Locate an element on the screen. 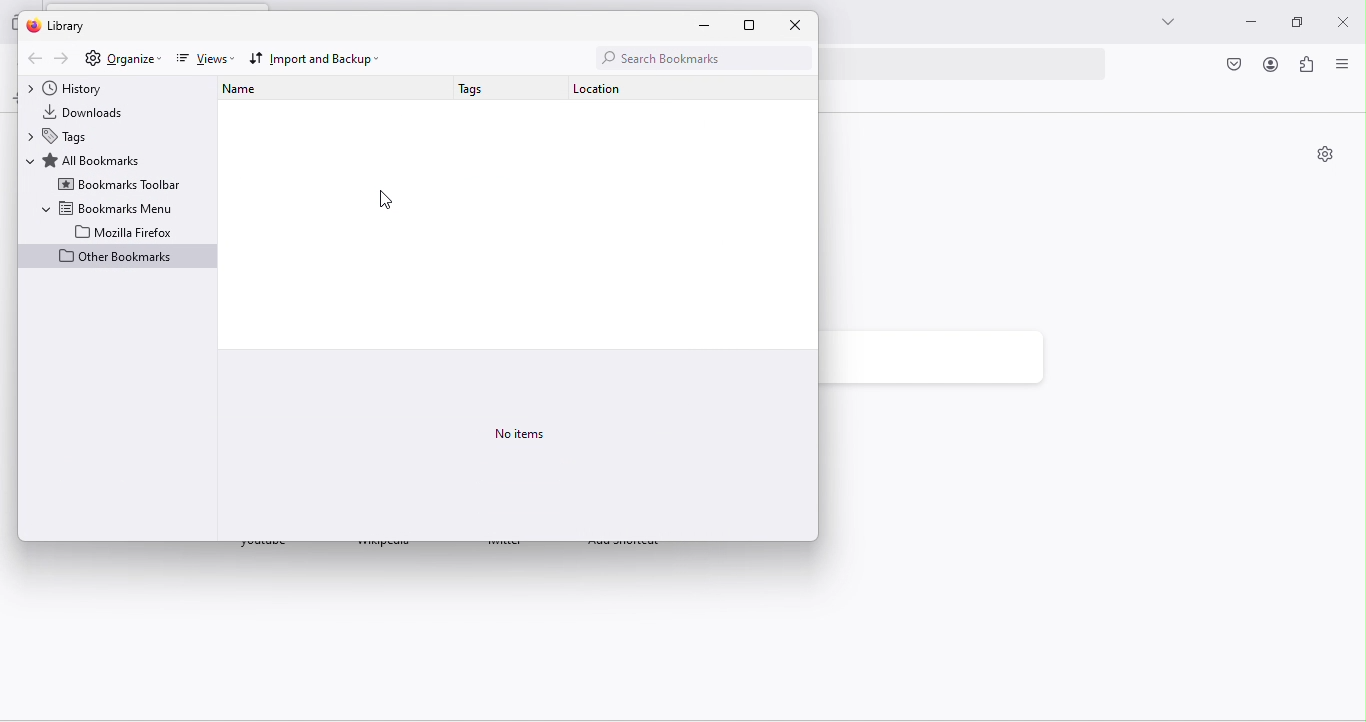 Image resolution: width=1366 pixels, height=722 pixels. import and backup is located at coordinates (318, 58).